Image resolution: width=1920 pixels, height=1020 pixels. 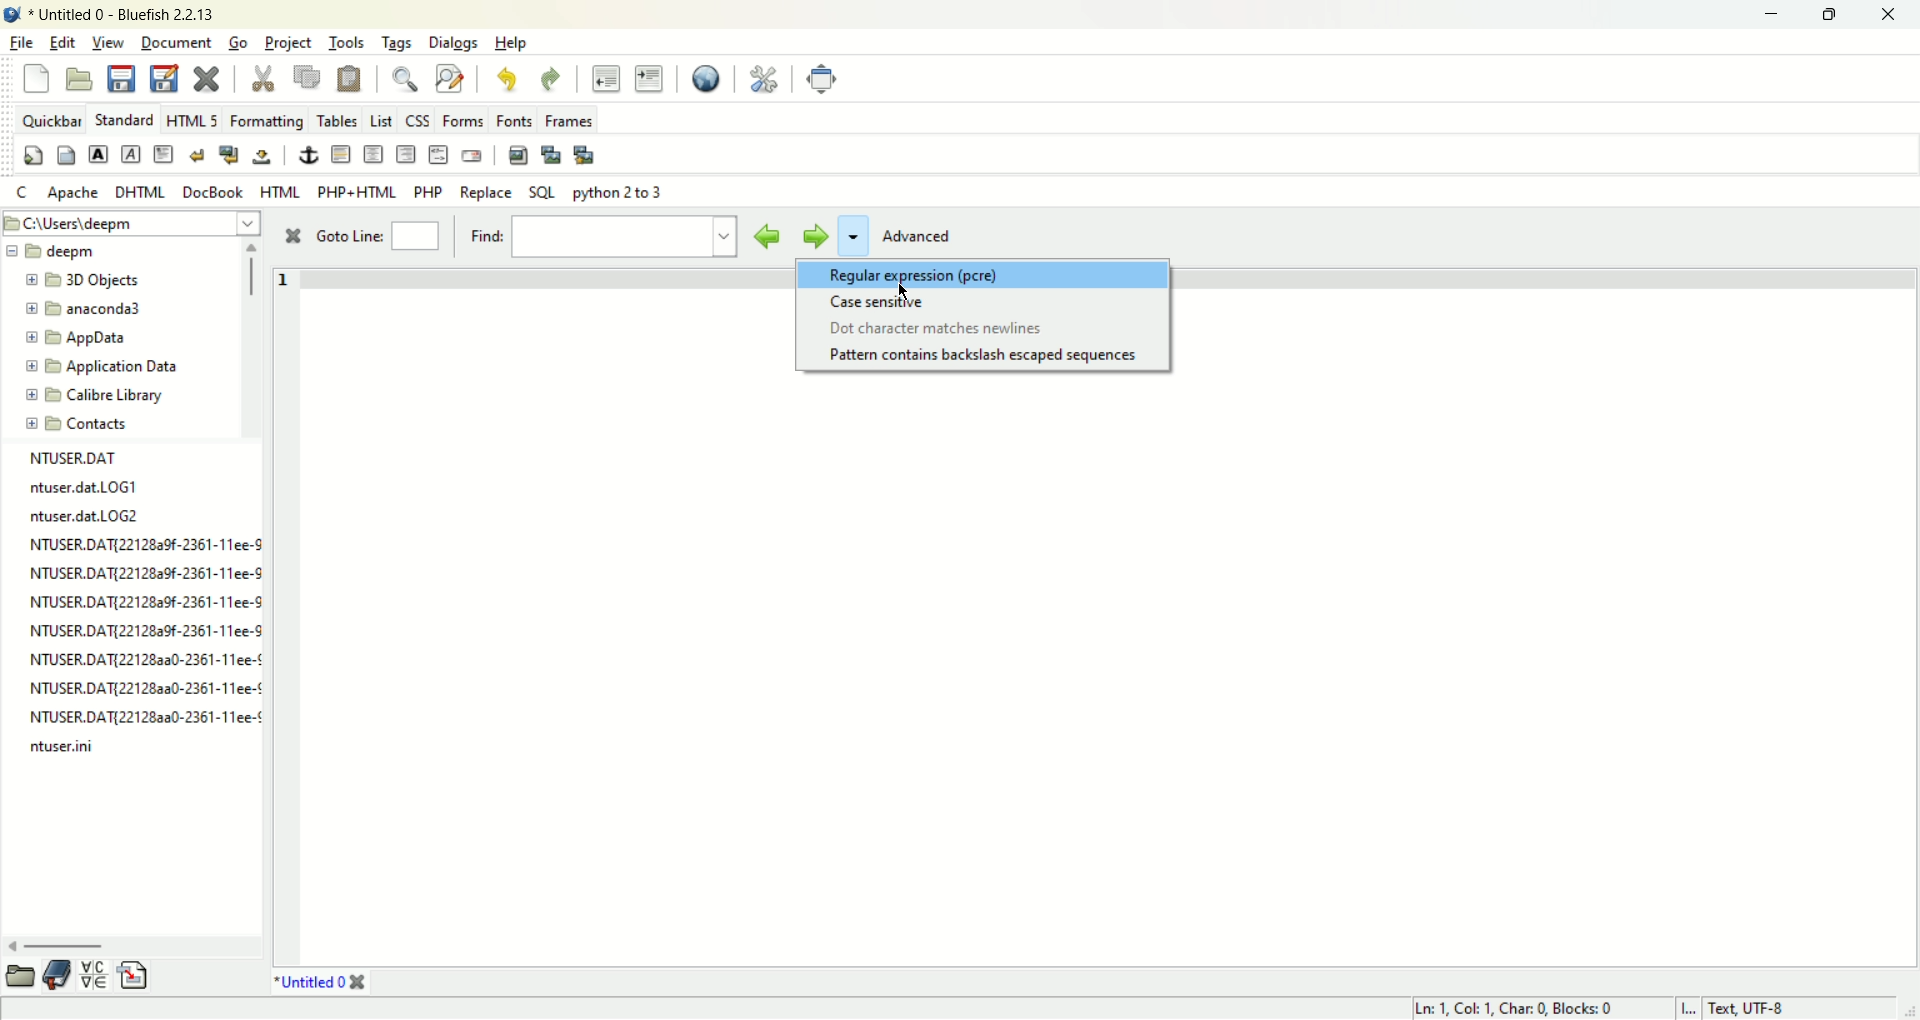 I want to click on *Untitled 0, so click(x=321, y=982).